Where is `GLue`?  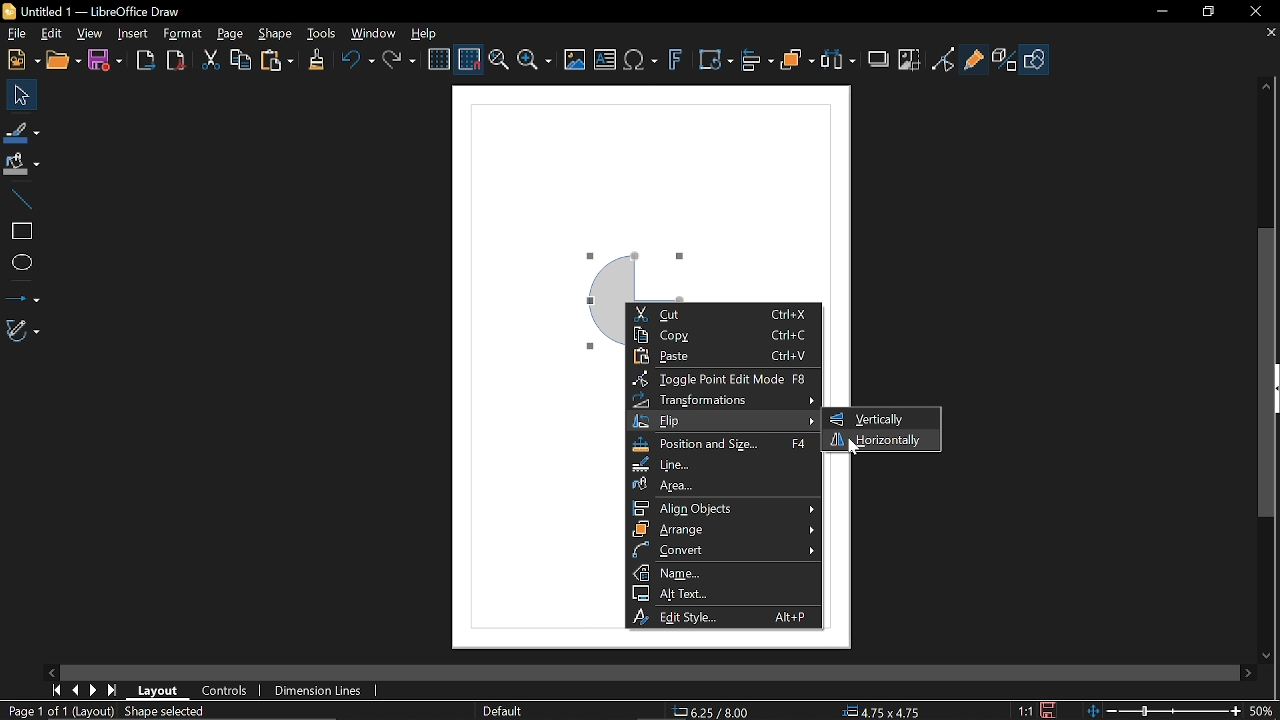 GLue is located at coordinates (974, 61).